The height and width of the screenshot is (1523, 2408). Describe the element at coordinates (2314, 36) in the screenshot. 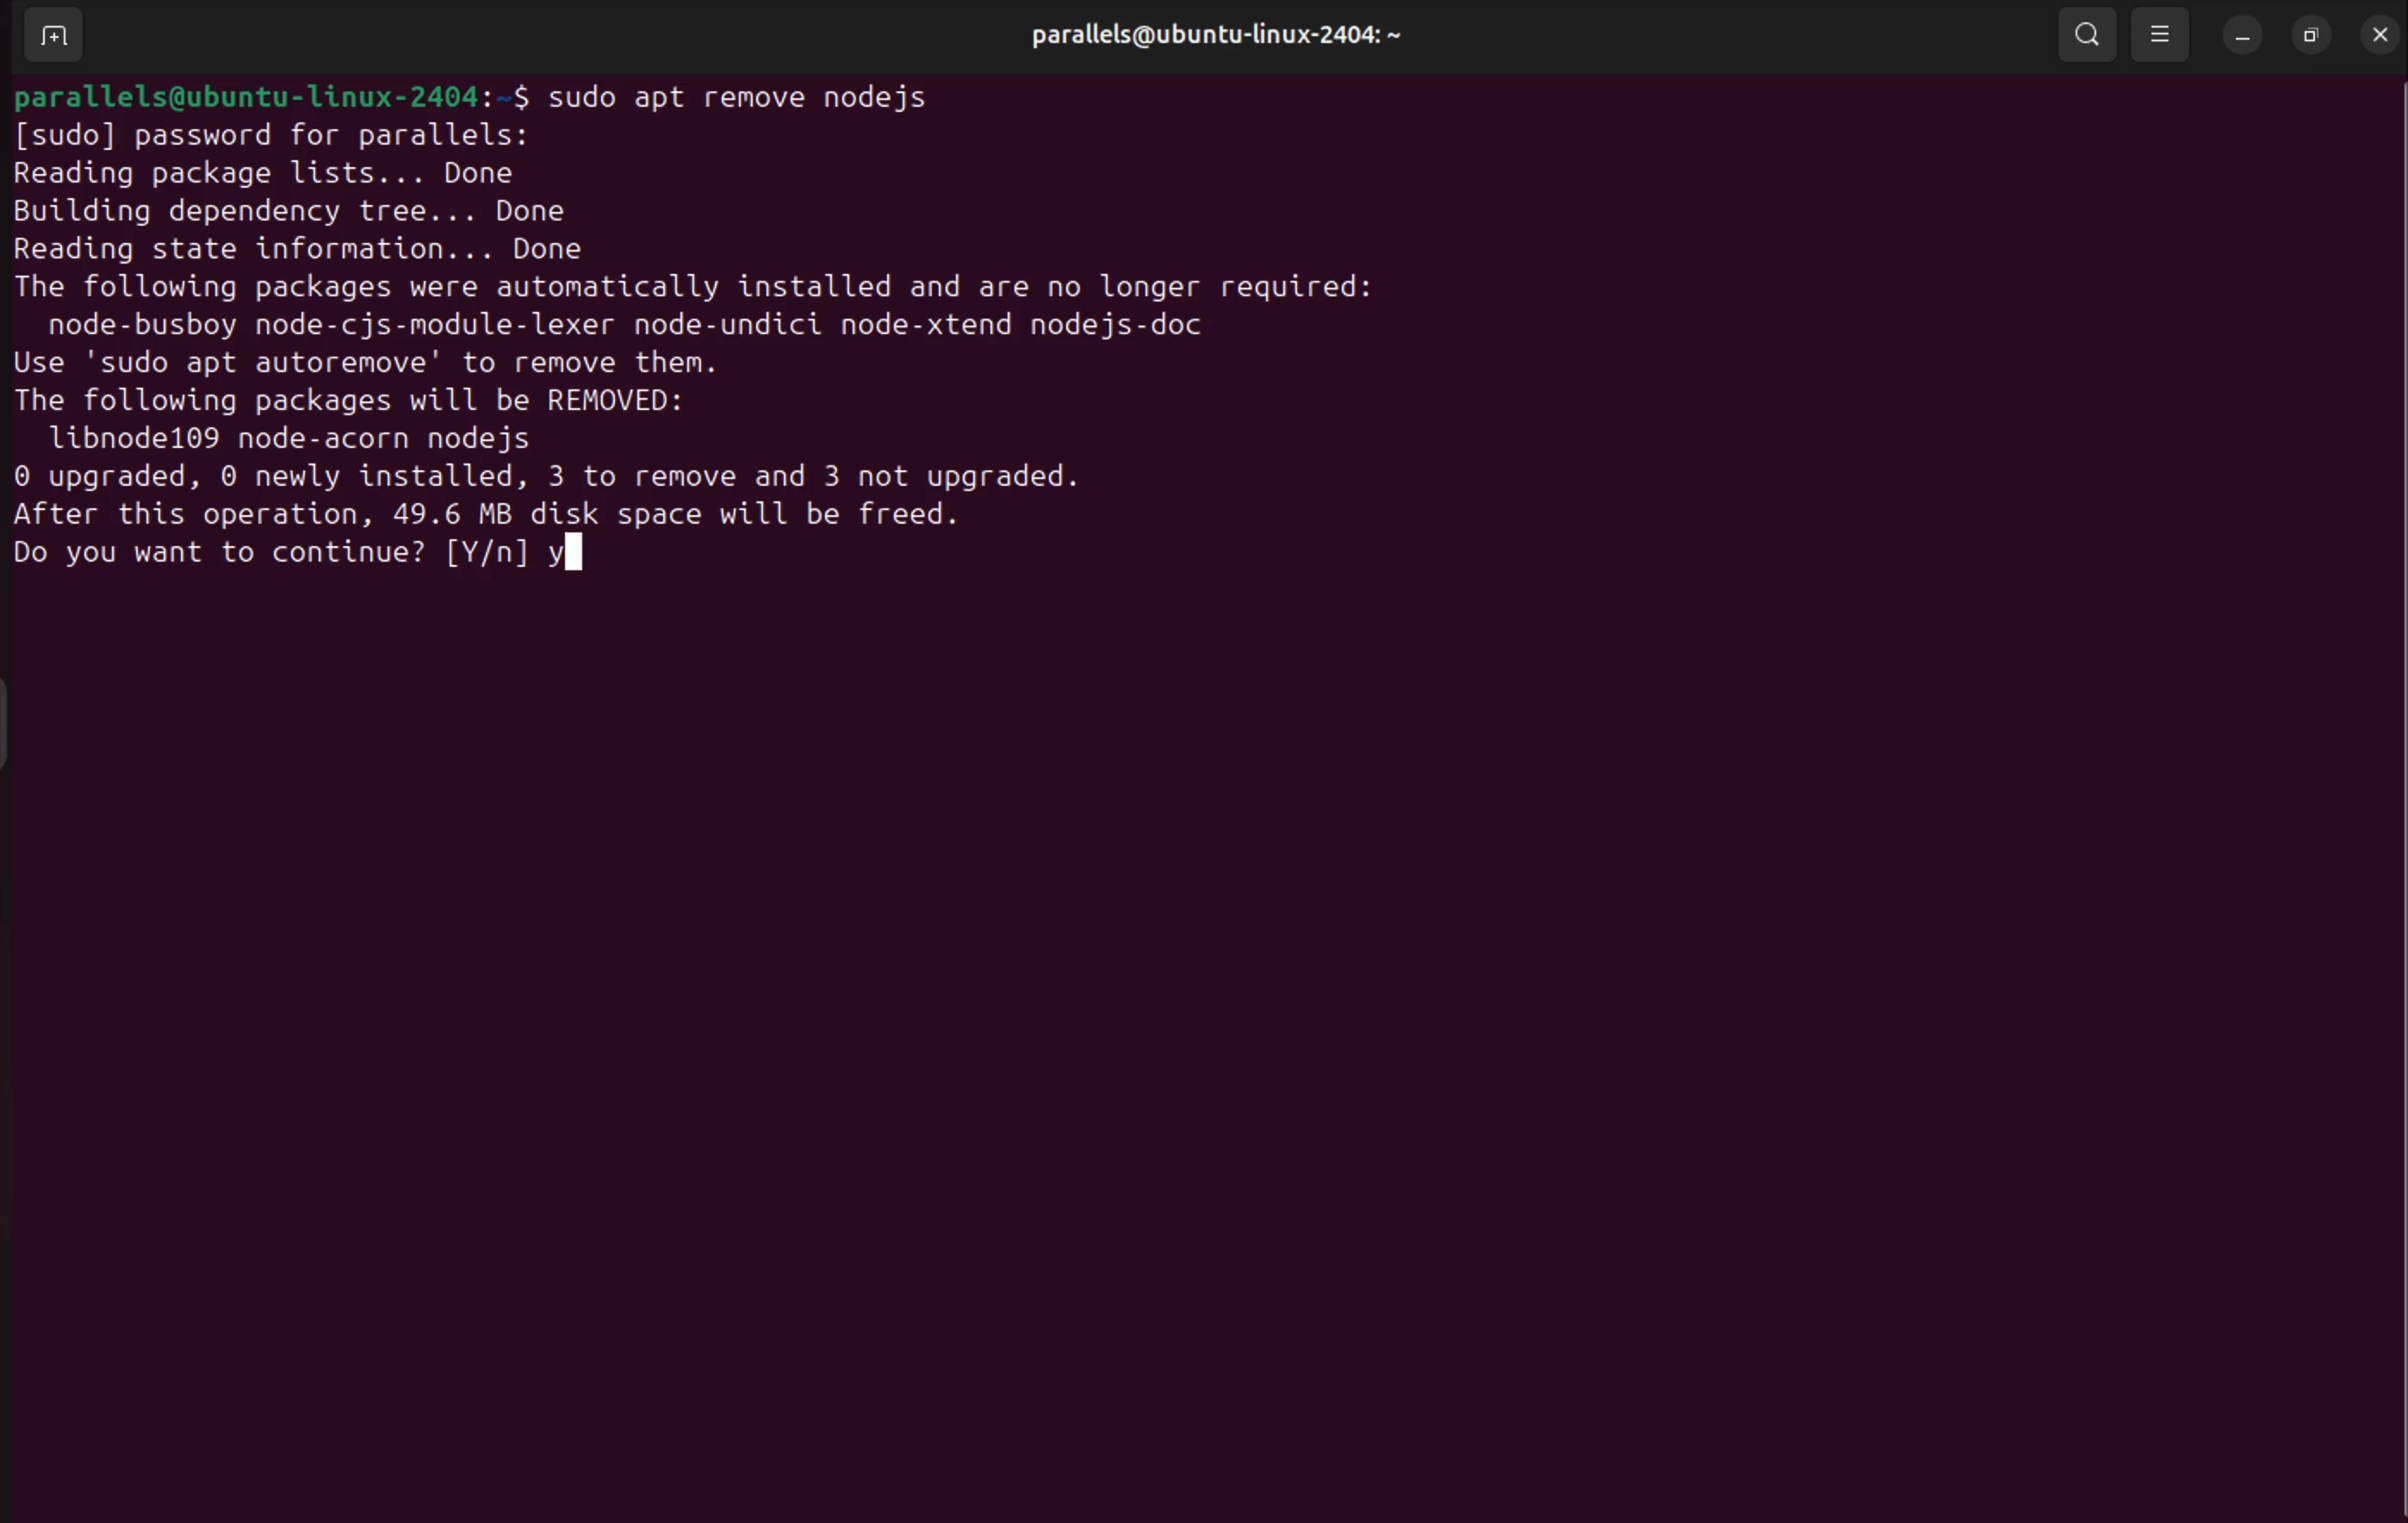

I see `resize` at that location.